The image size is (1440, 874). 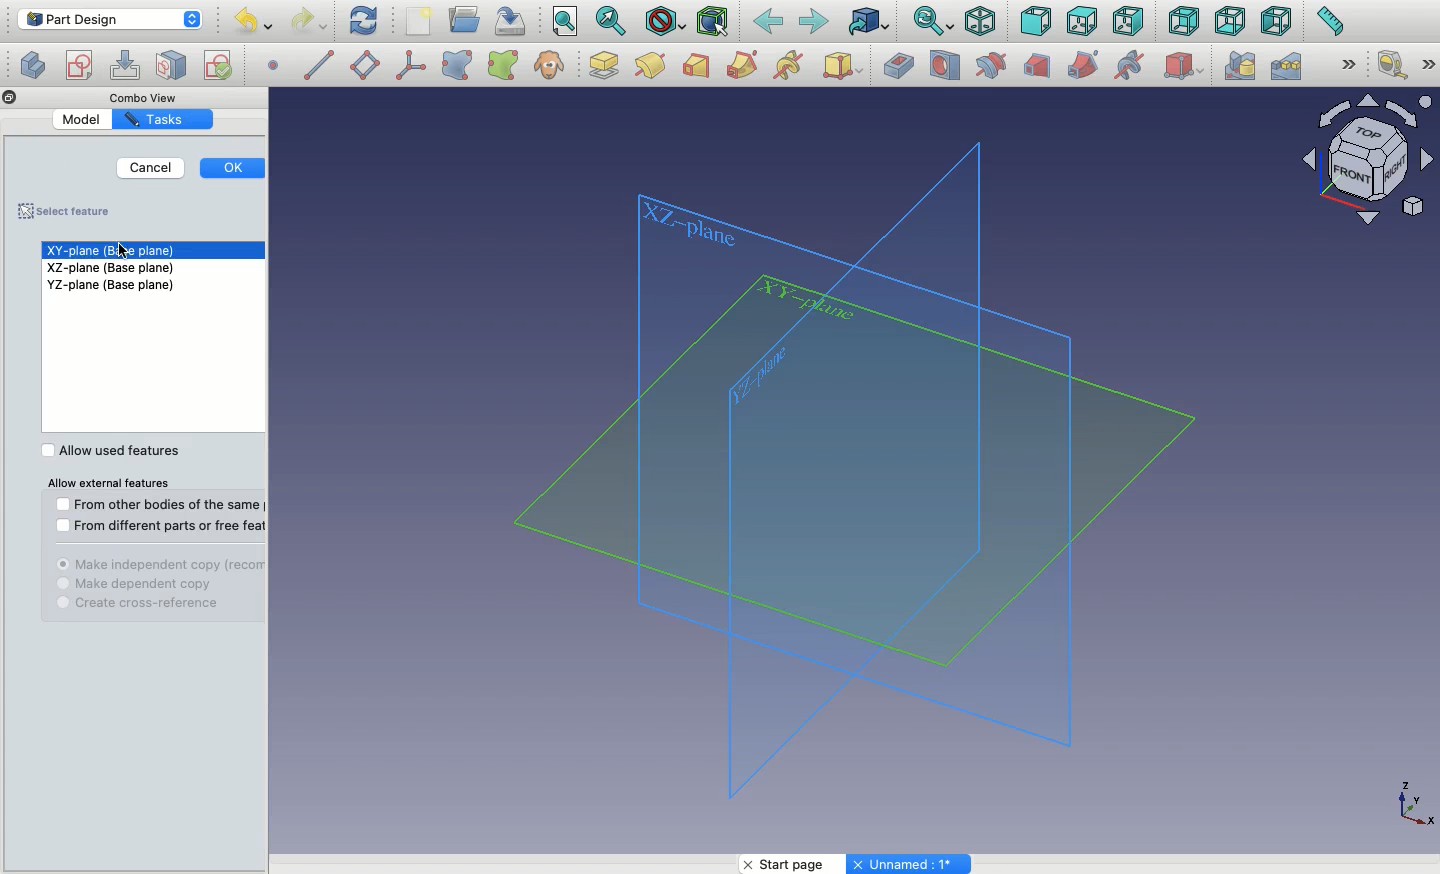 I want to click on Dependent copy, so click(x=134, y=587).